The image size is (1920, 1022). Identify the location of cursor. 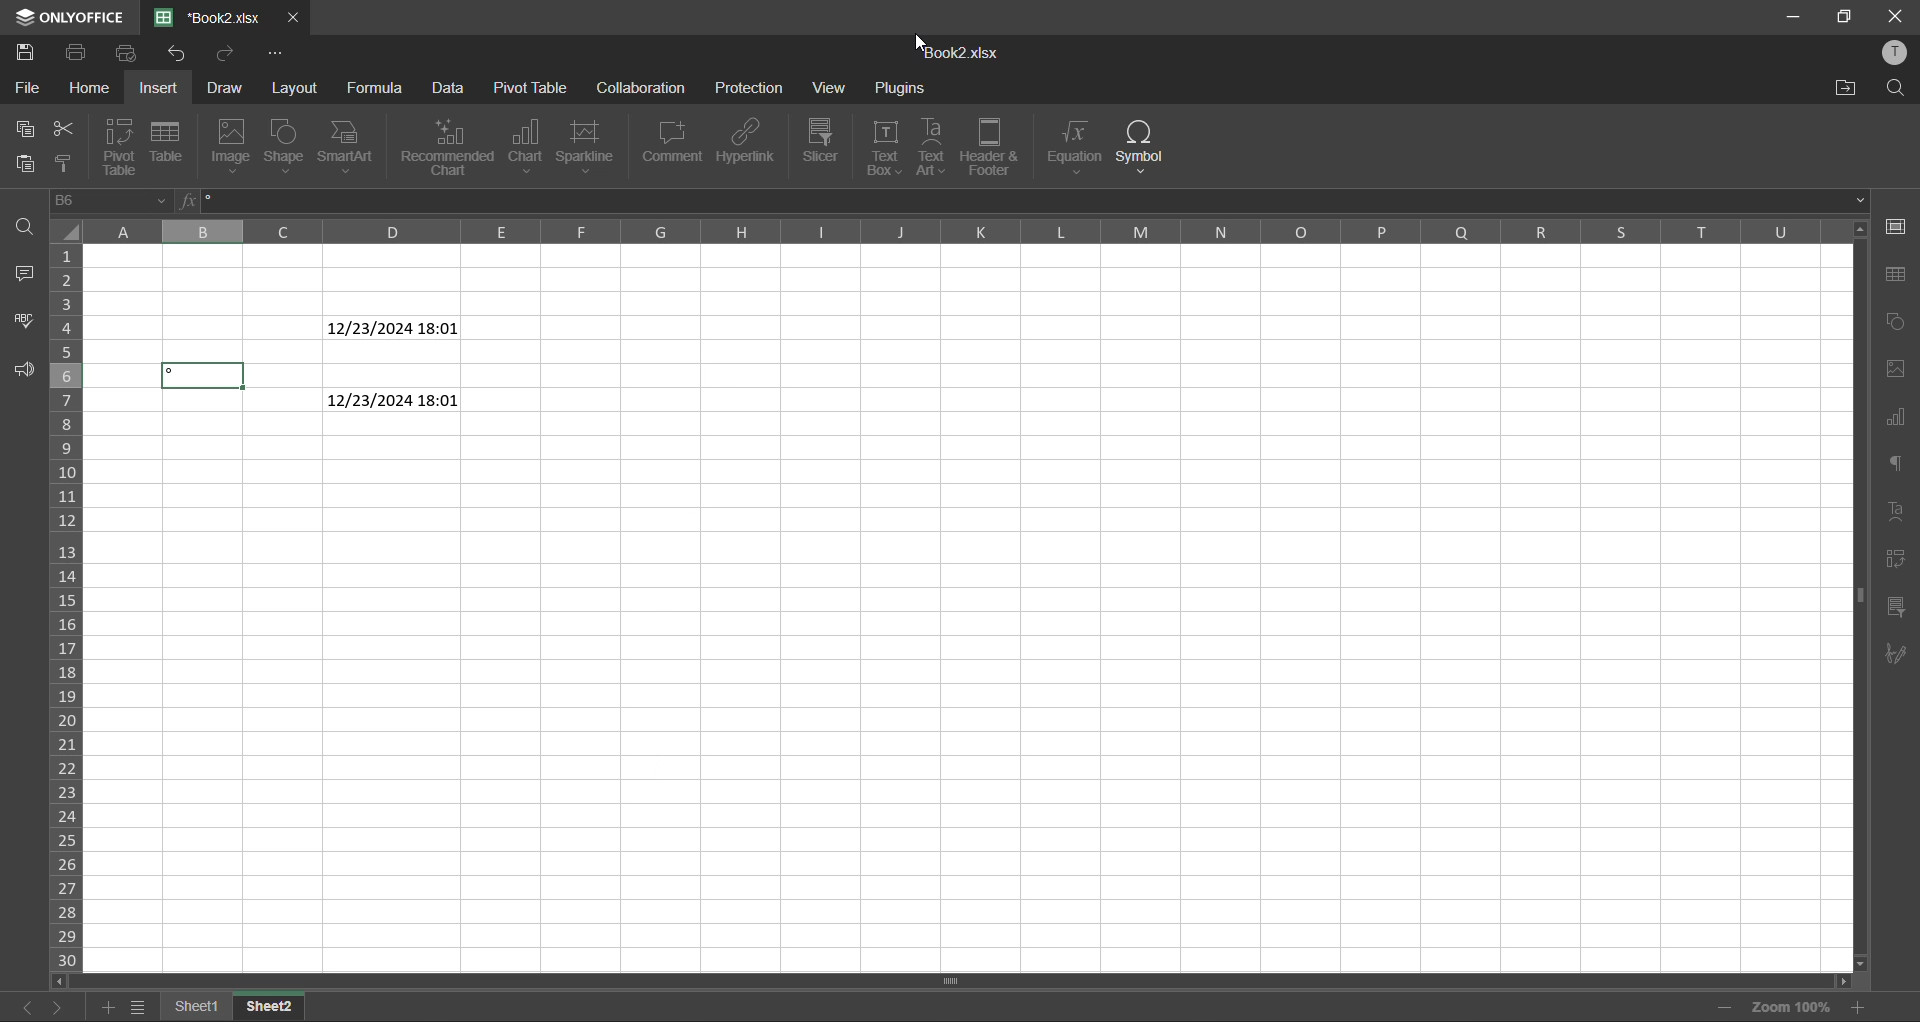
(918, 39).